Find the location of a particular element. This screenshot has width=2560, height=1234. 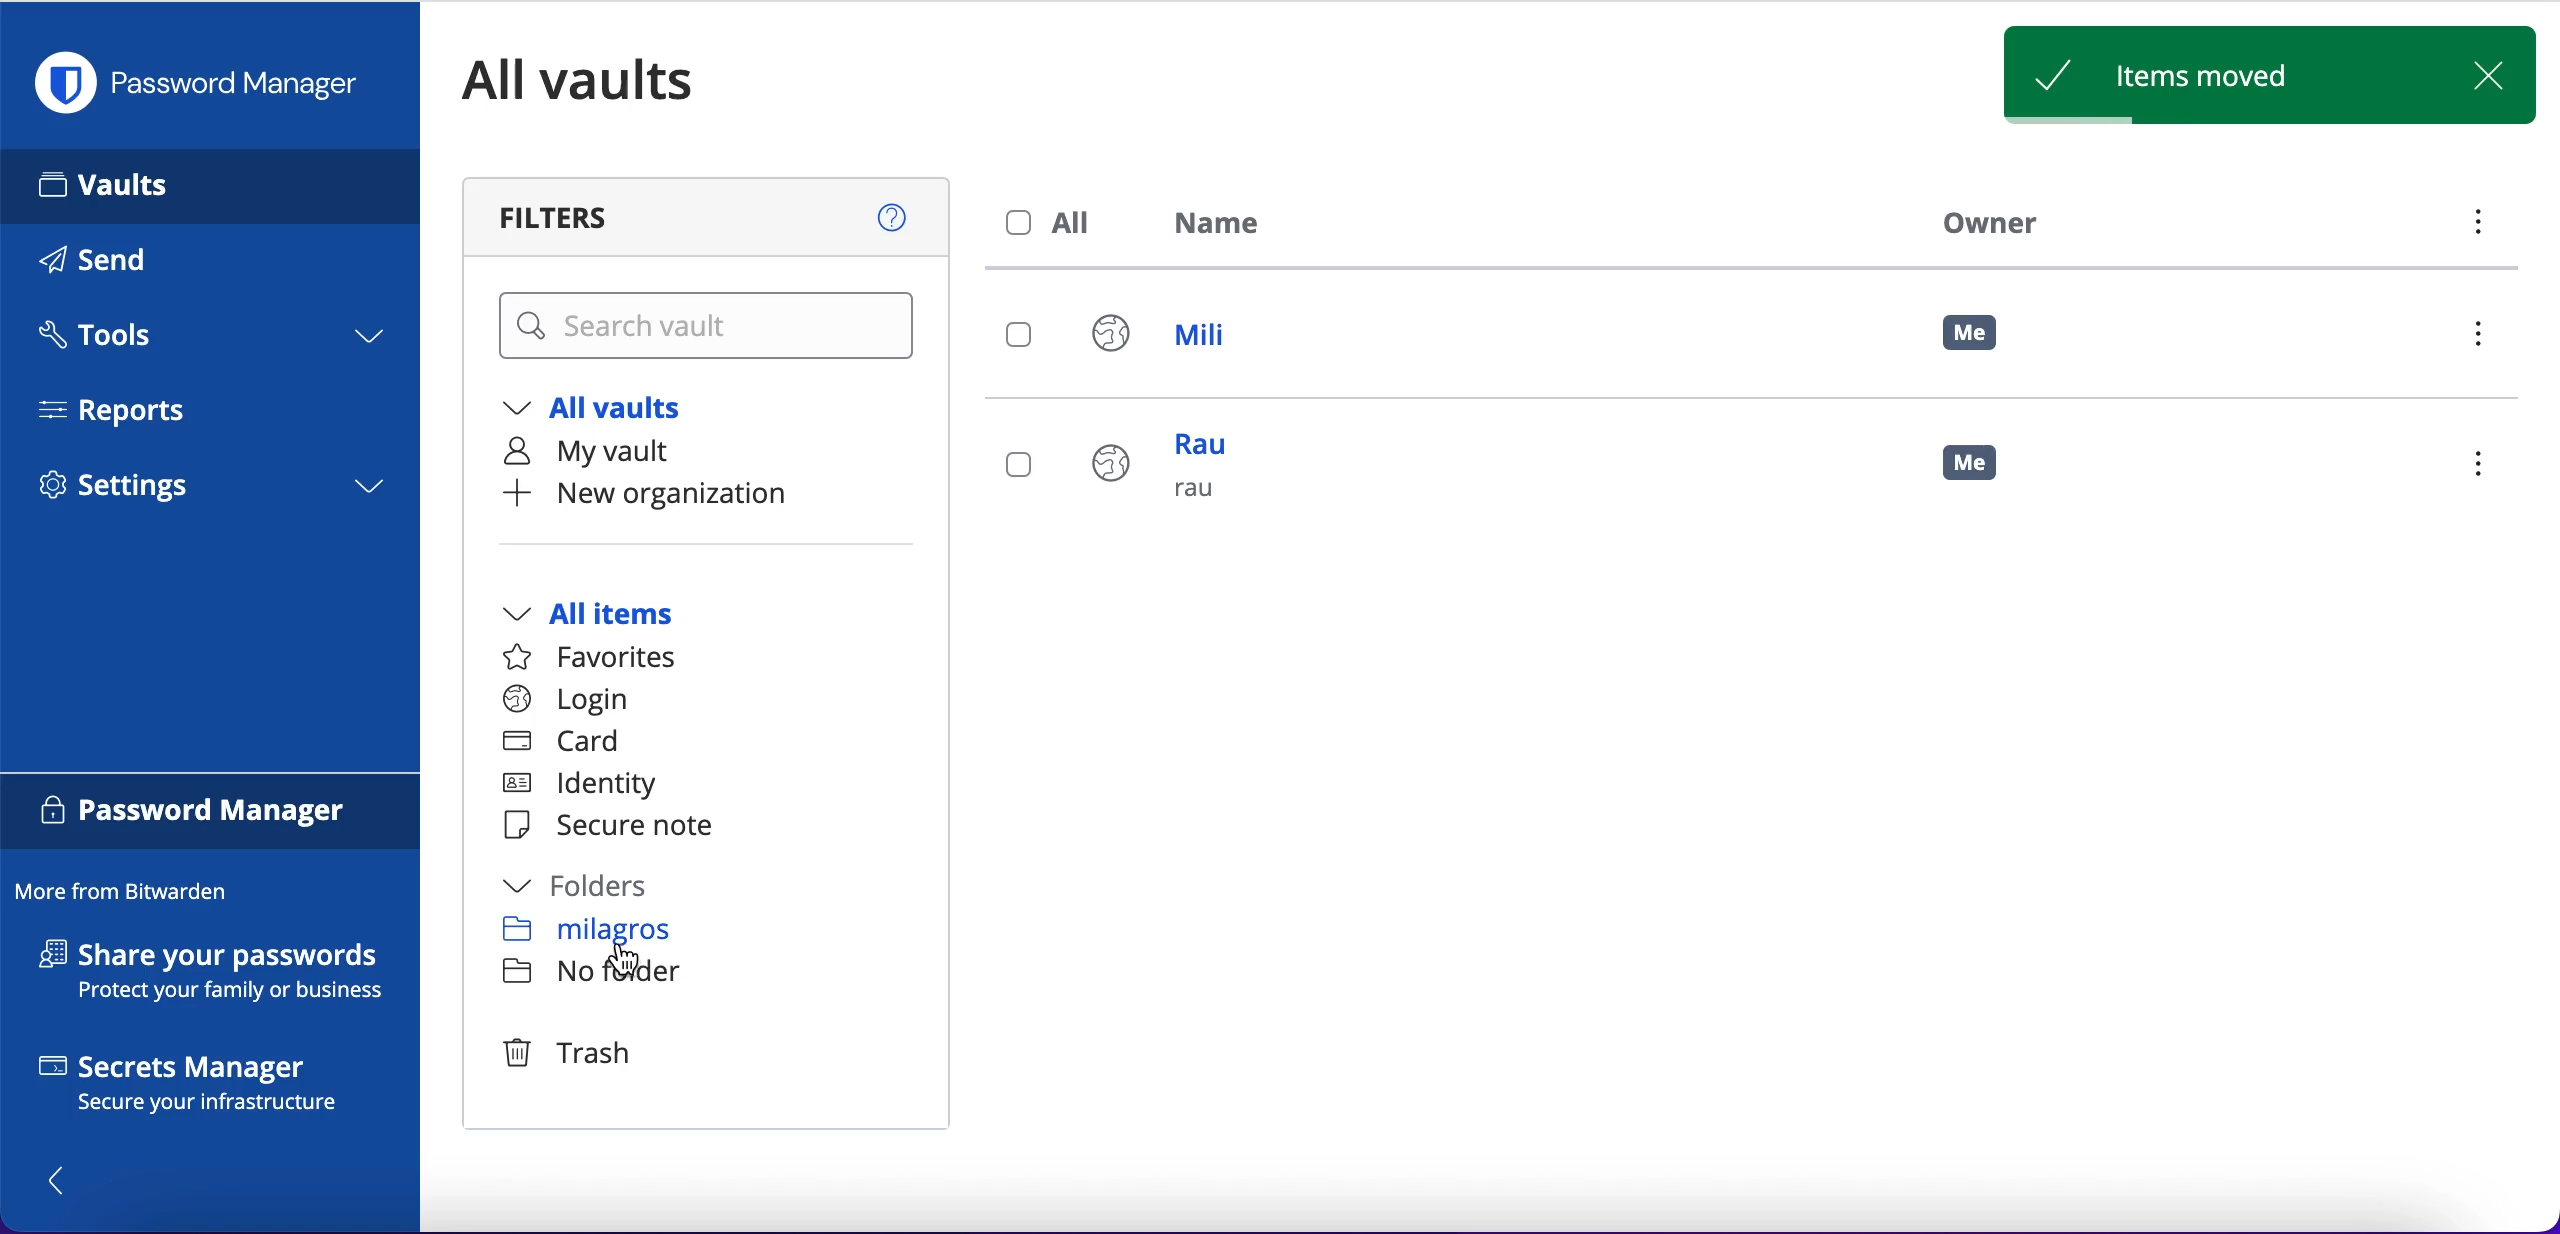

me is located at coordinates (1985, 472).